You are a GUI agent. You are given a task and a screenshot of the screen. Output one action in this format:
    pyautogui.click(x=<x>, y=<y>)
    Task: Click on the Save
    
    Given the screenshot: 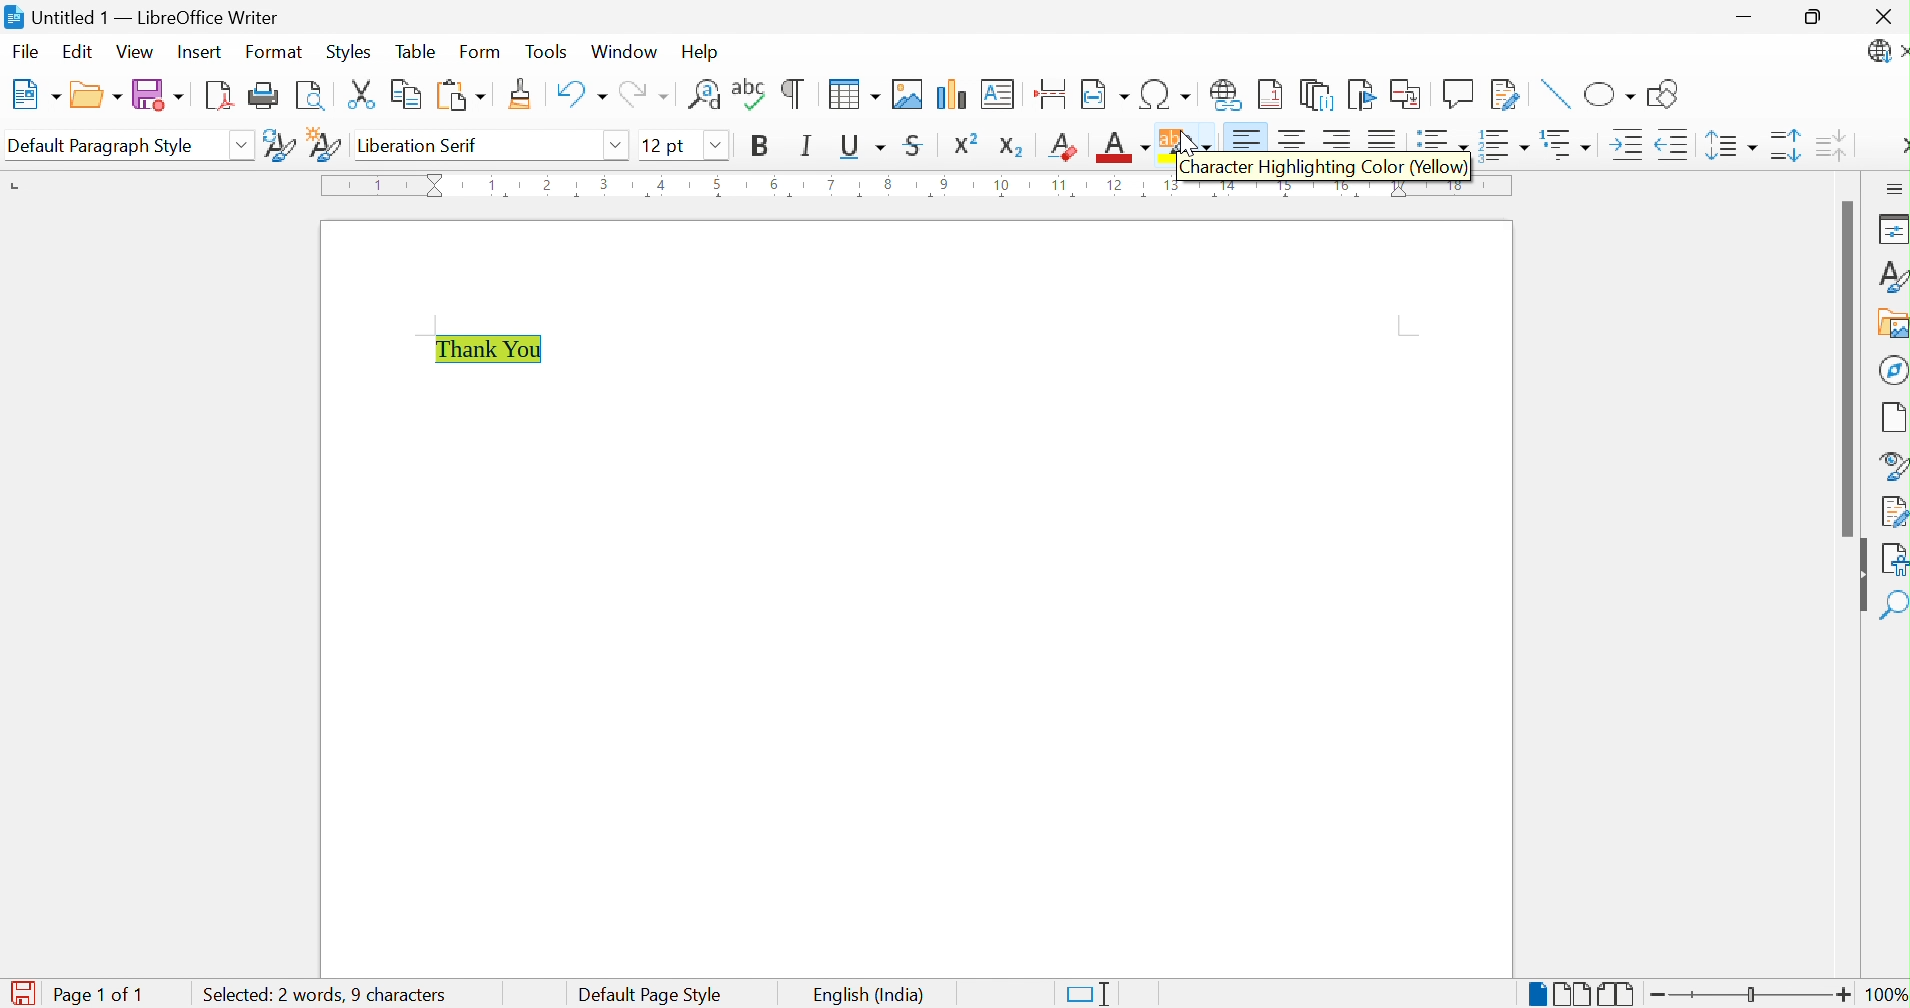 What is the action you would take?
    pyautogui.click(x=157, y=95)
    